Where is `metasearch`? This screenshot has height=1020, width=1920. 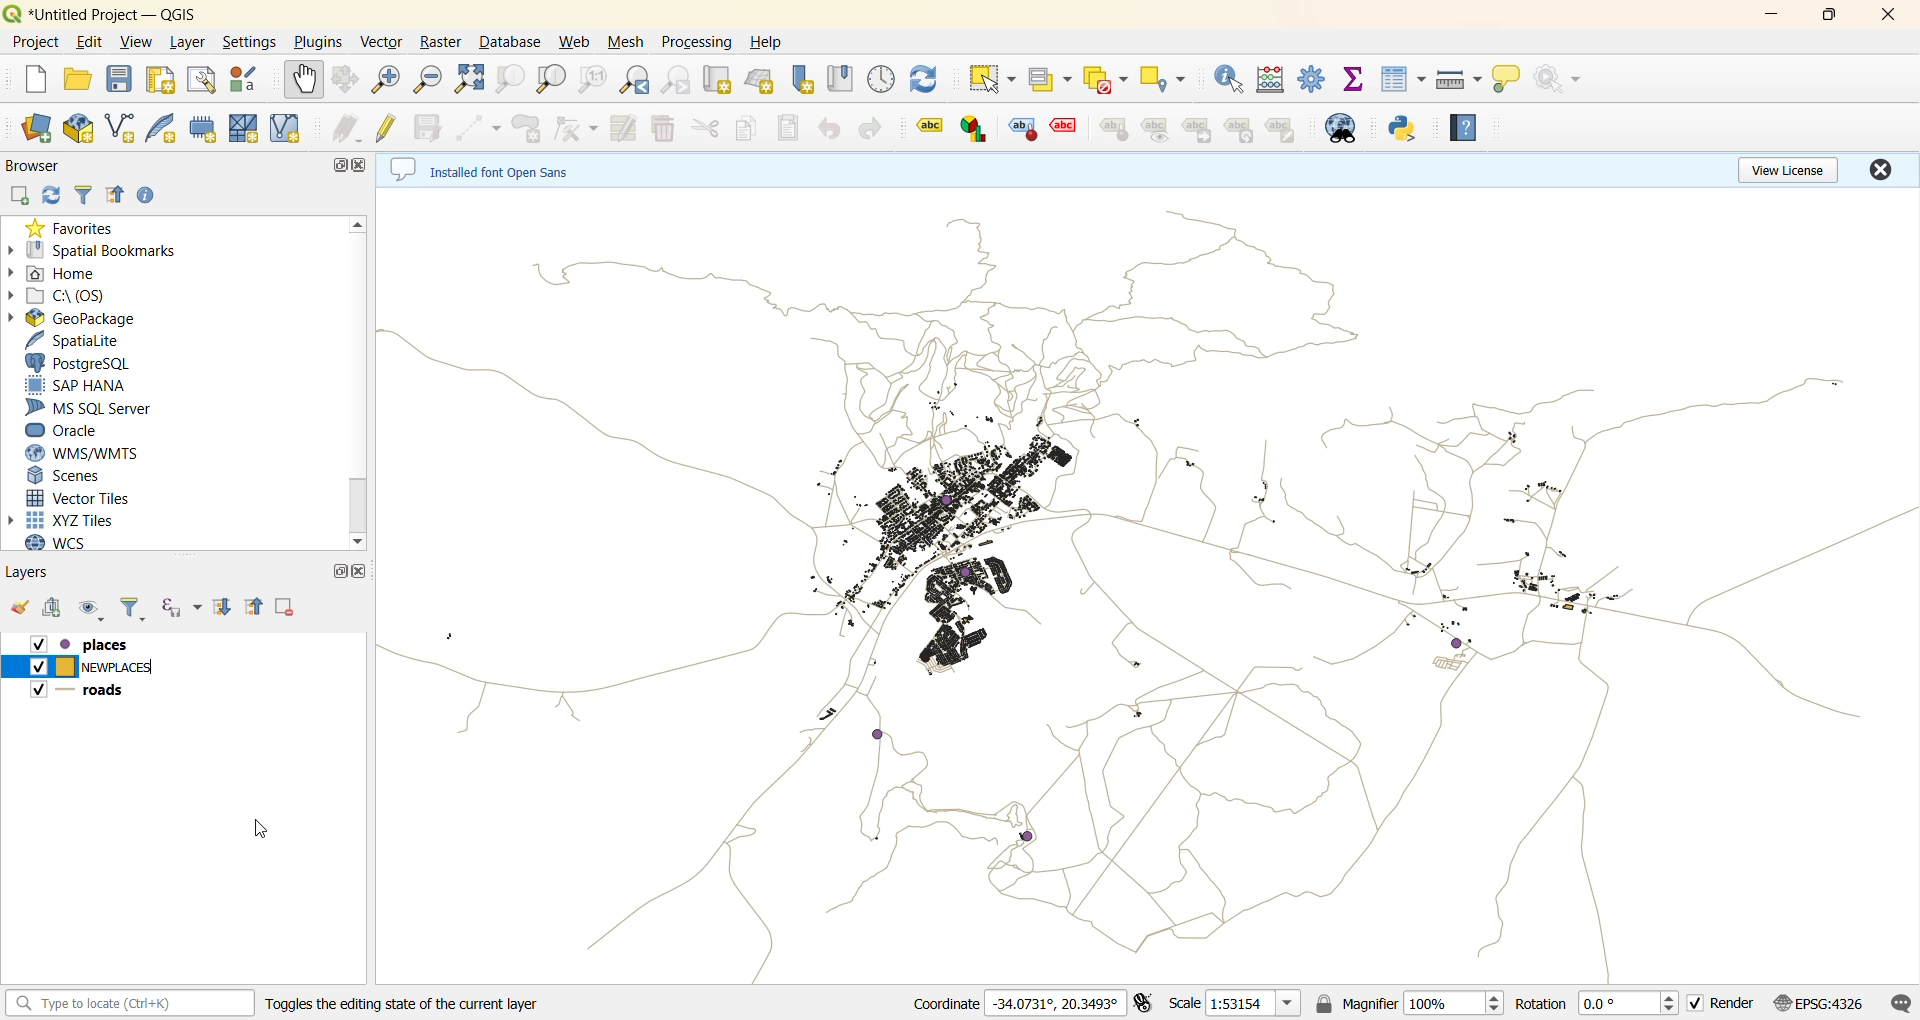
metasearch is located at coordinates (1343, 129).